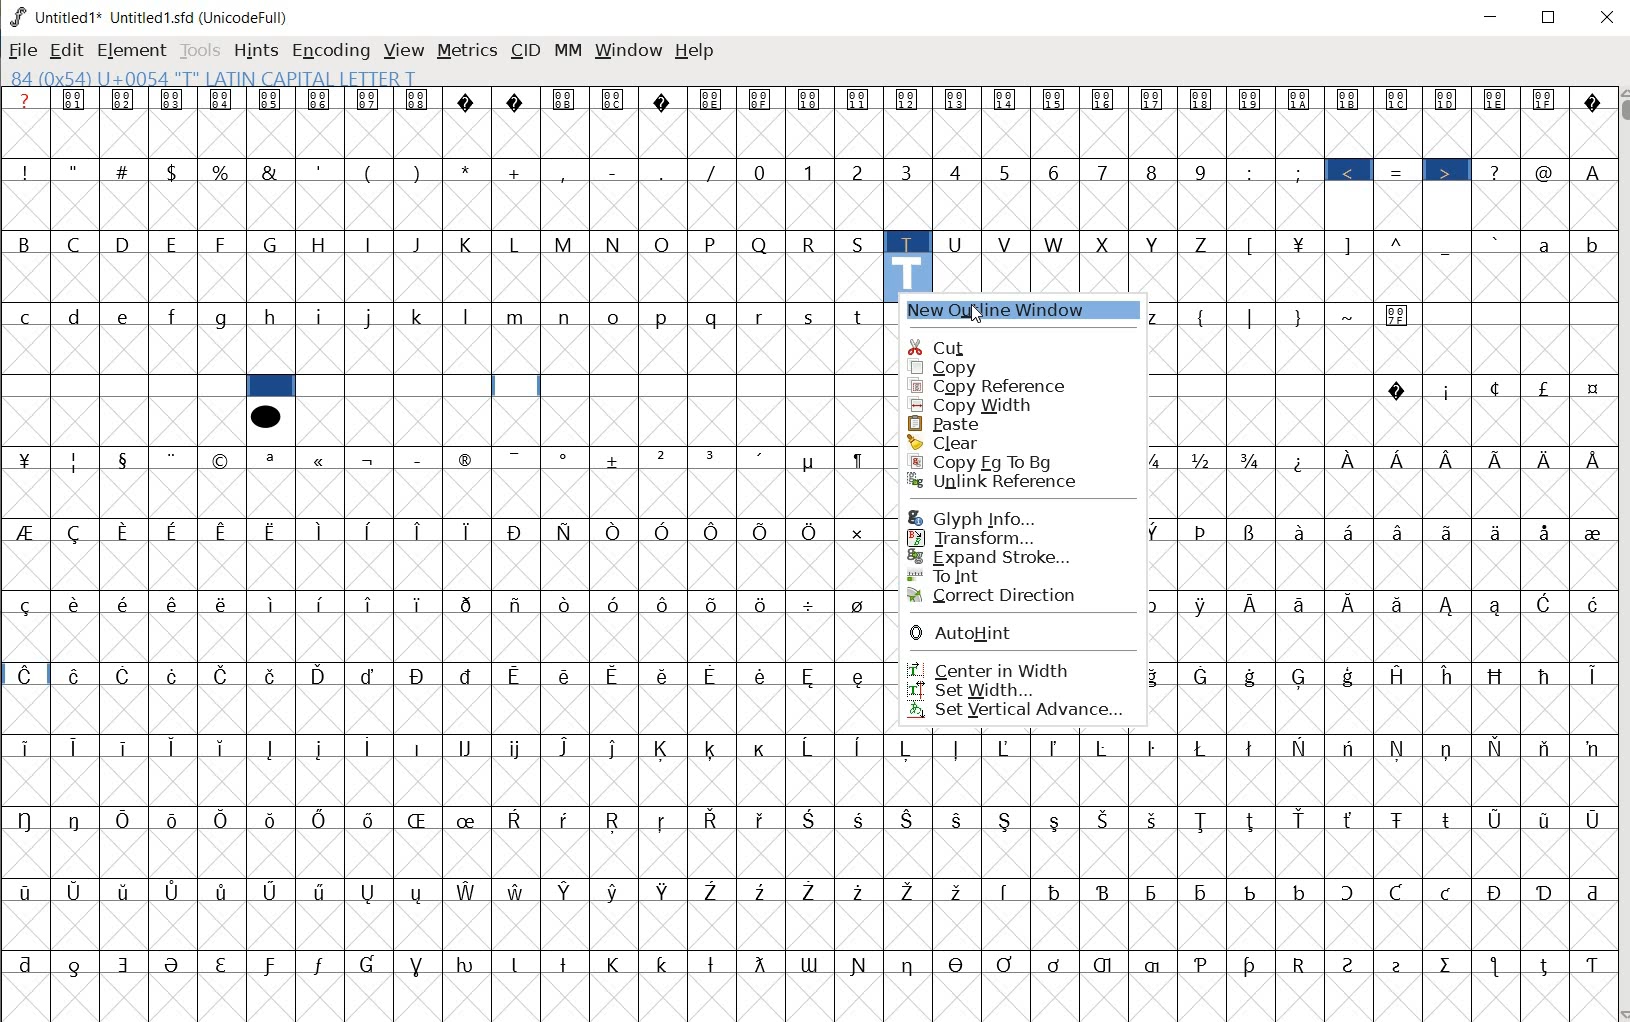  I want to click on Symbol, so click(567, 891).